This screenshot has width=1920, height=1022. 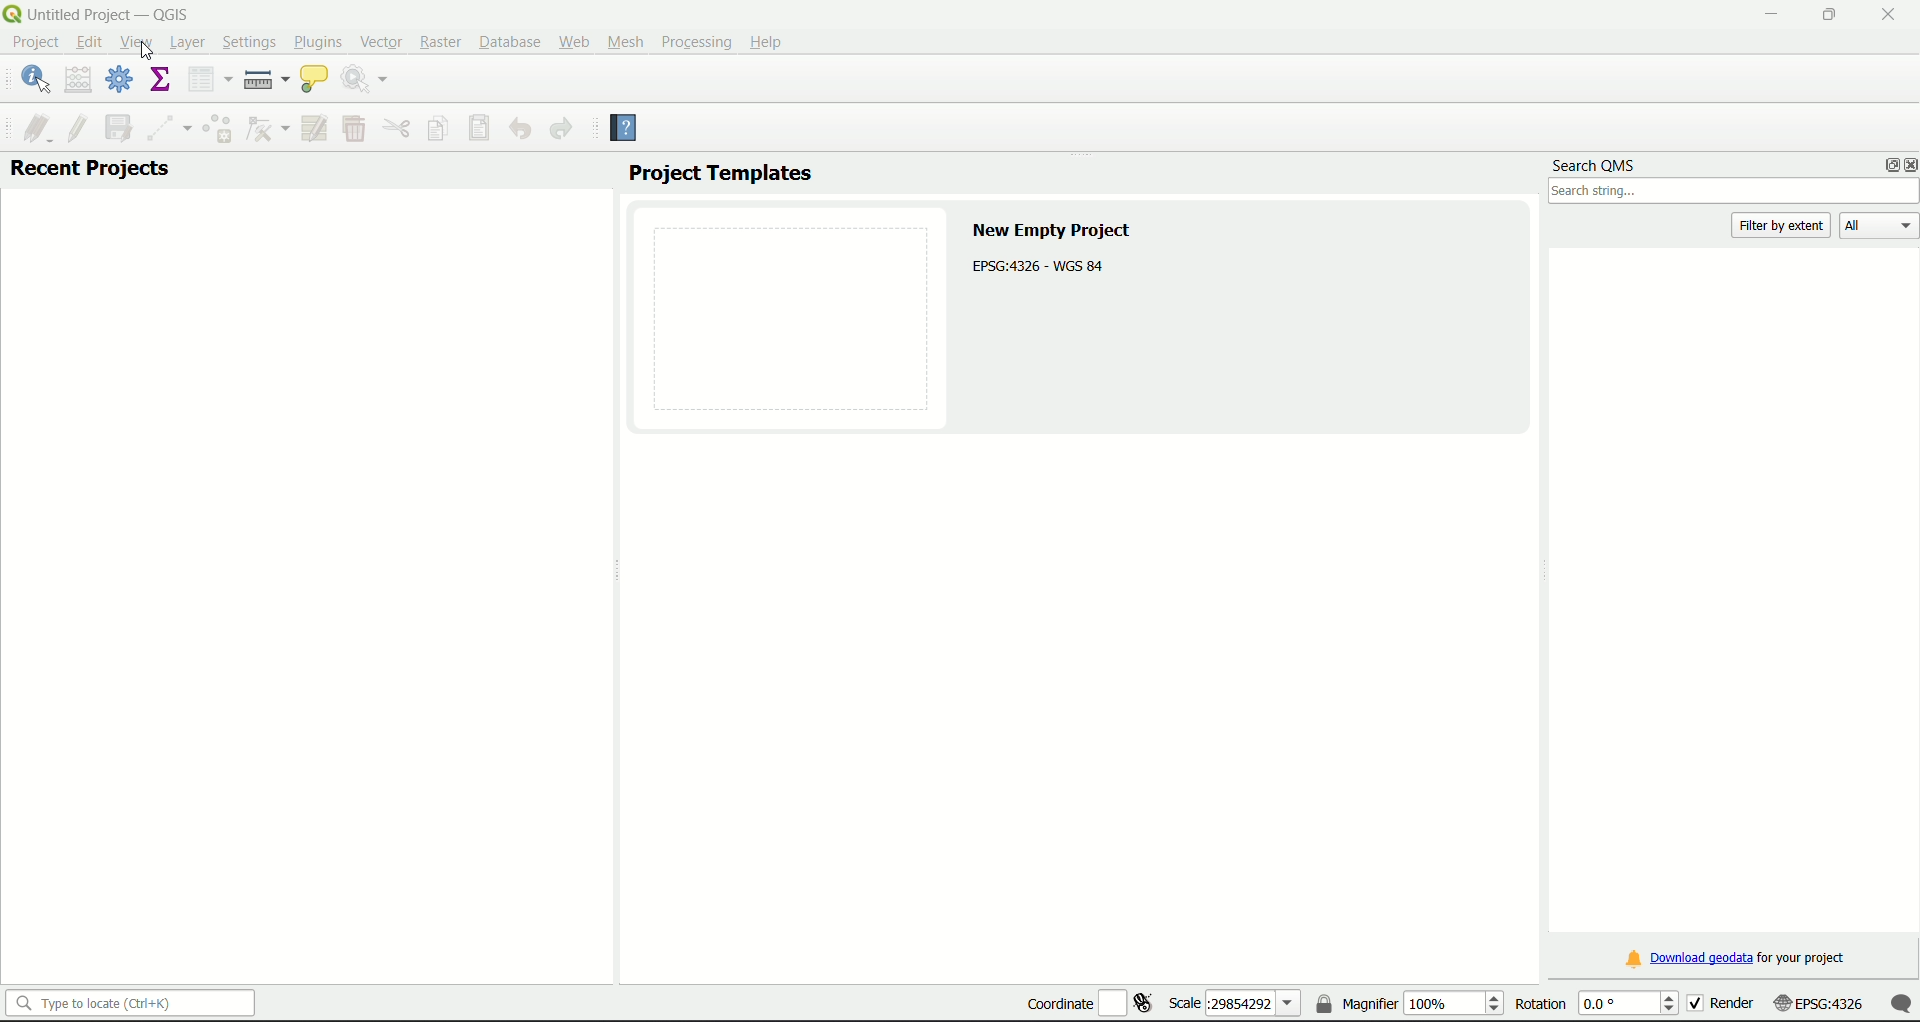 What do you see at coordinates (139, 45) in the screenshot?
I see `View` at bounding box center [139, 45].